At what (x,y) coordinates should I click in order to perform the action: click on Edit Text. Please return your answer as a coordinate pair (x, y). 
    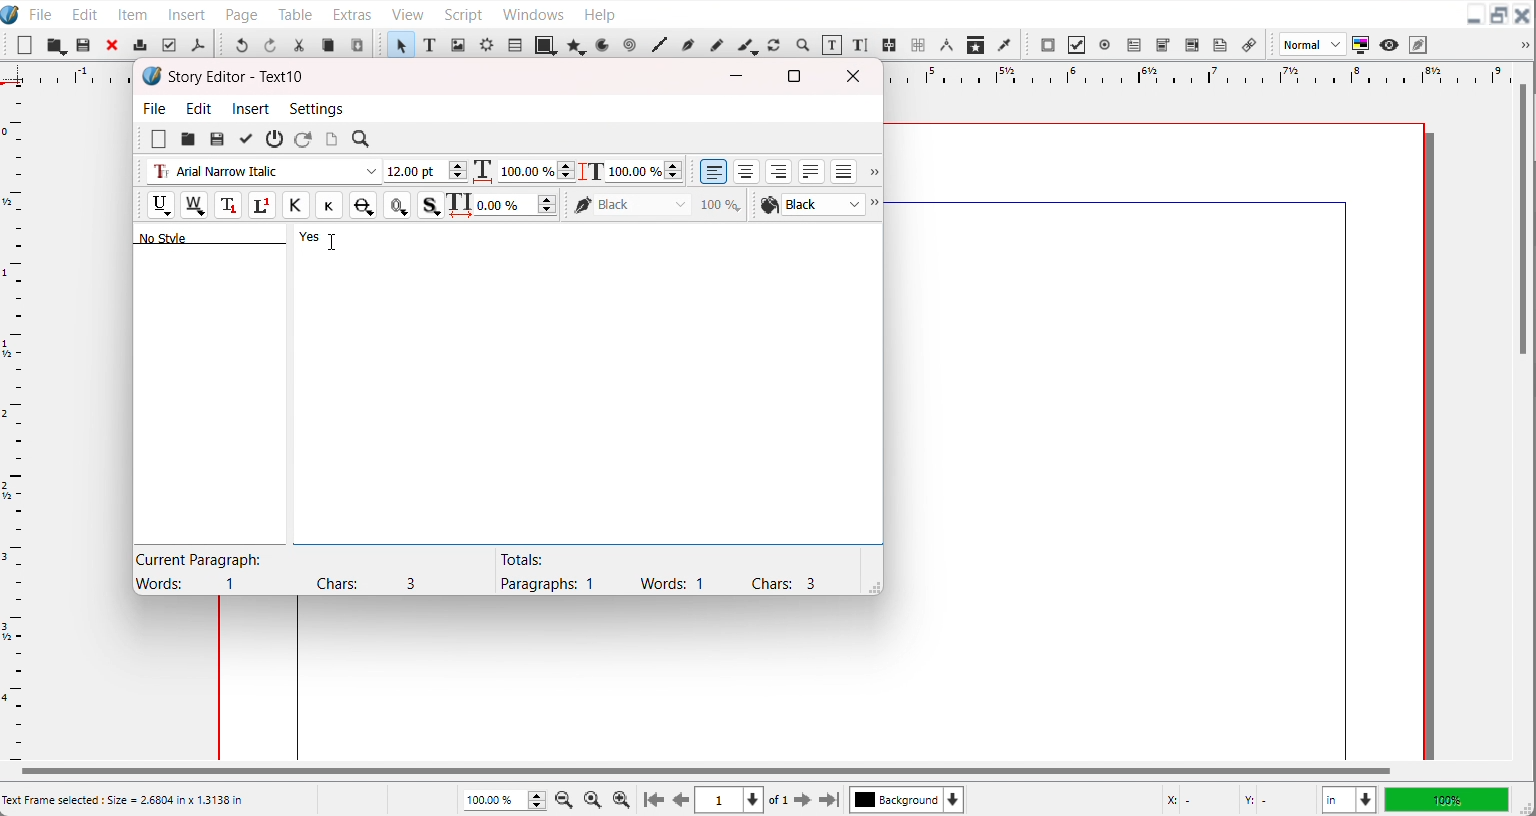
    Looking at the image, I should click on (862, 46).